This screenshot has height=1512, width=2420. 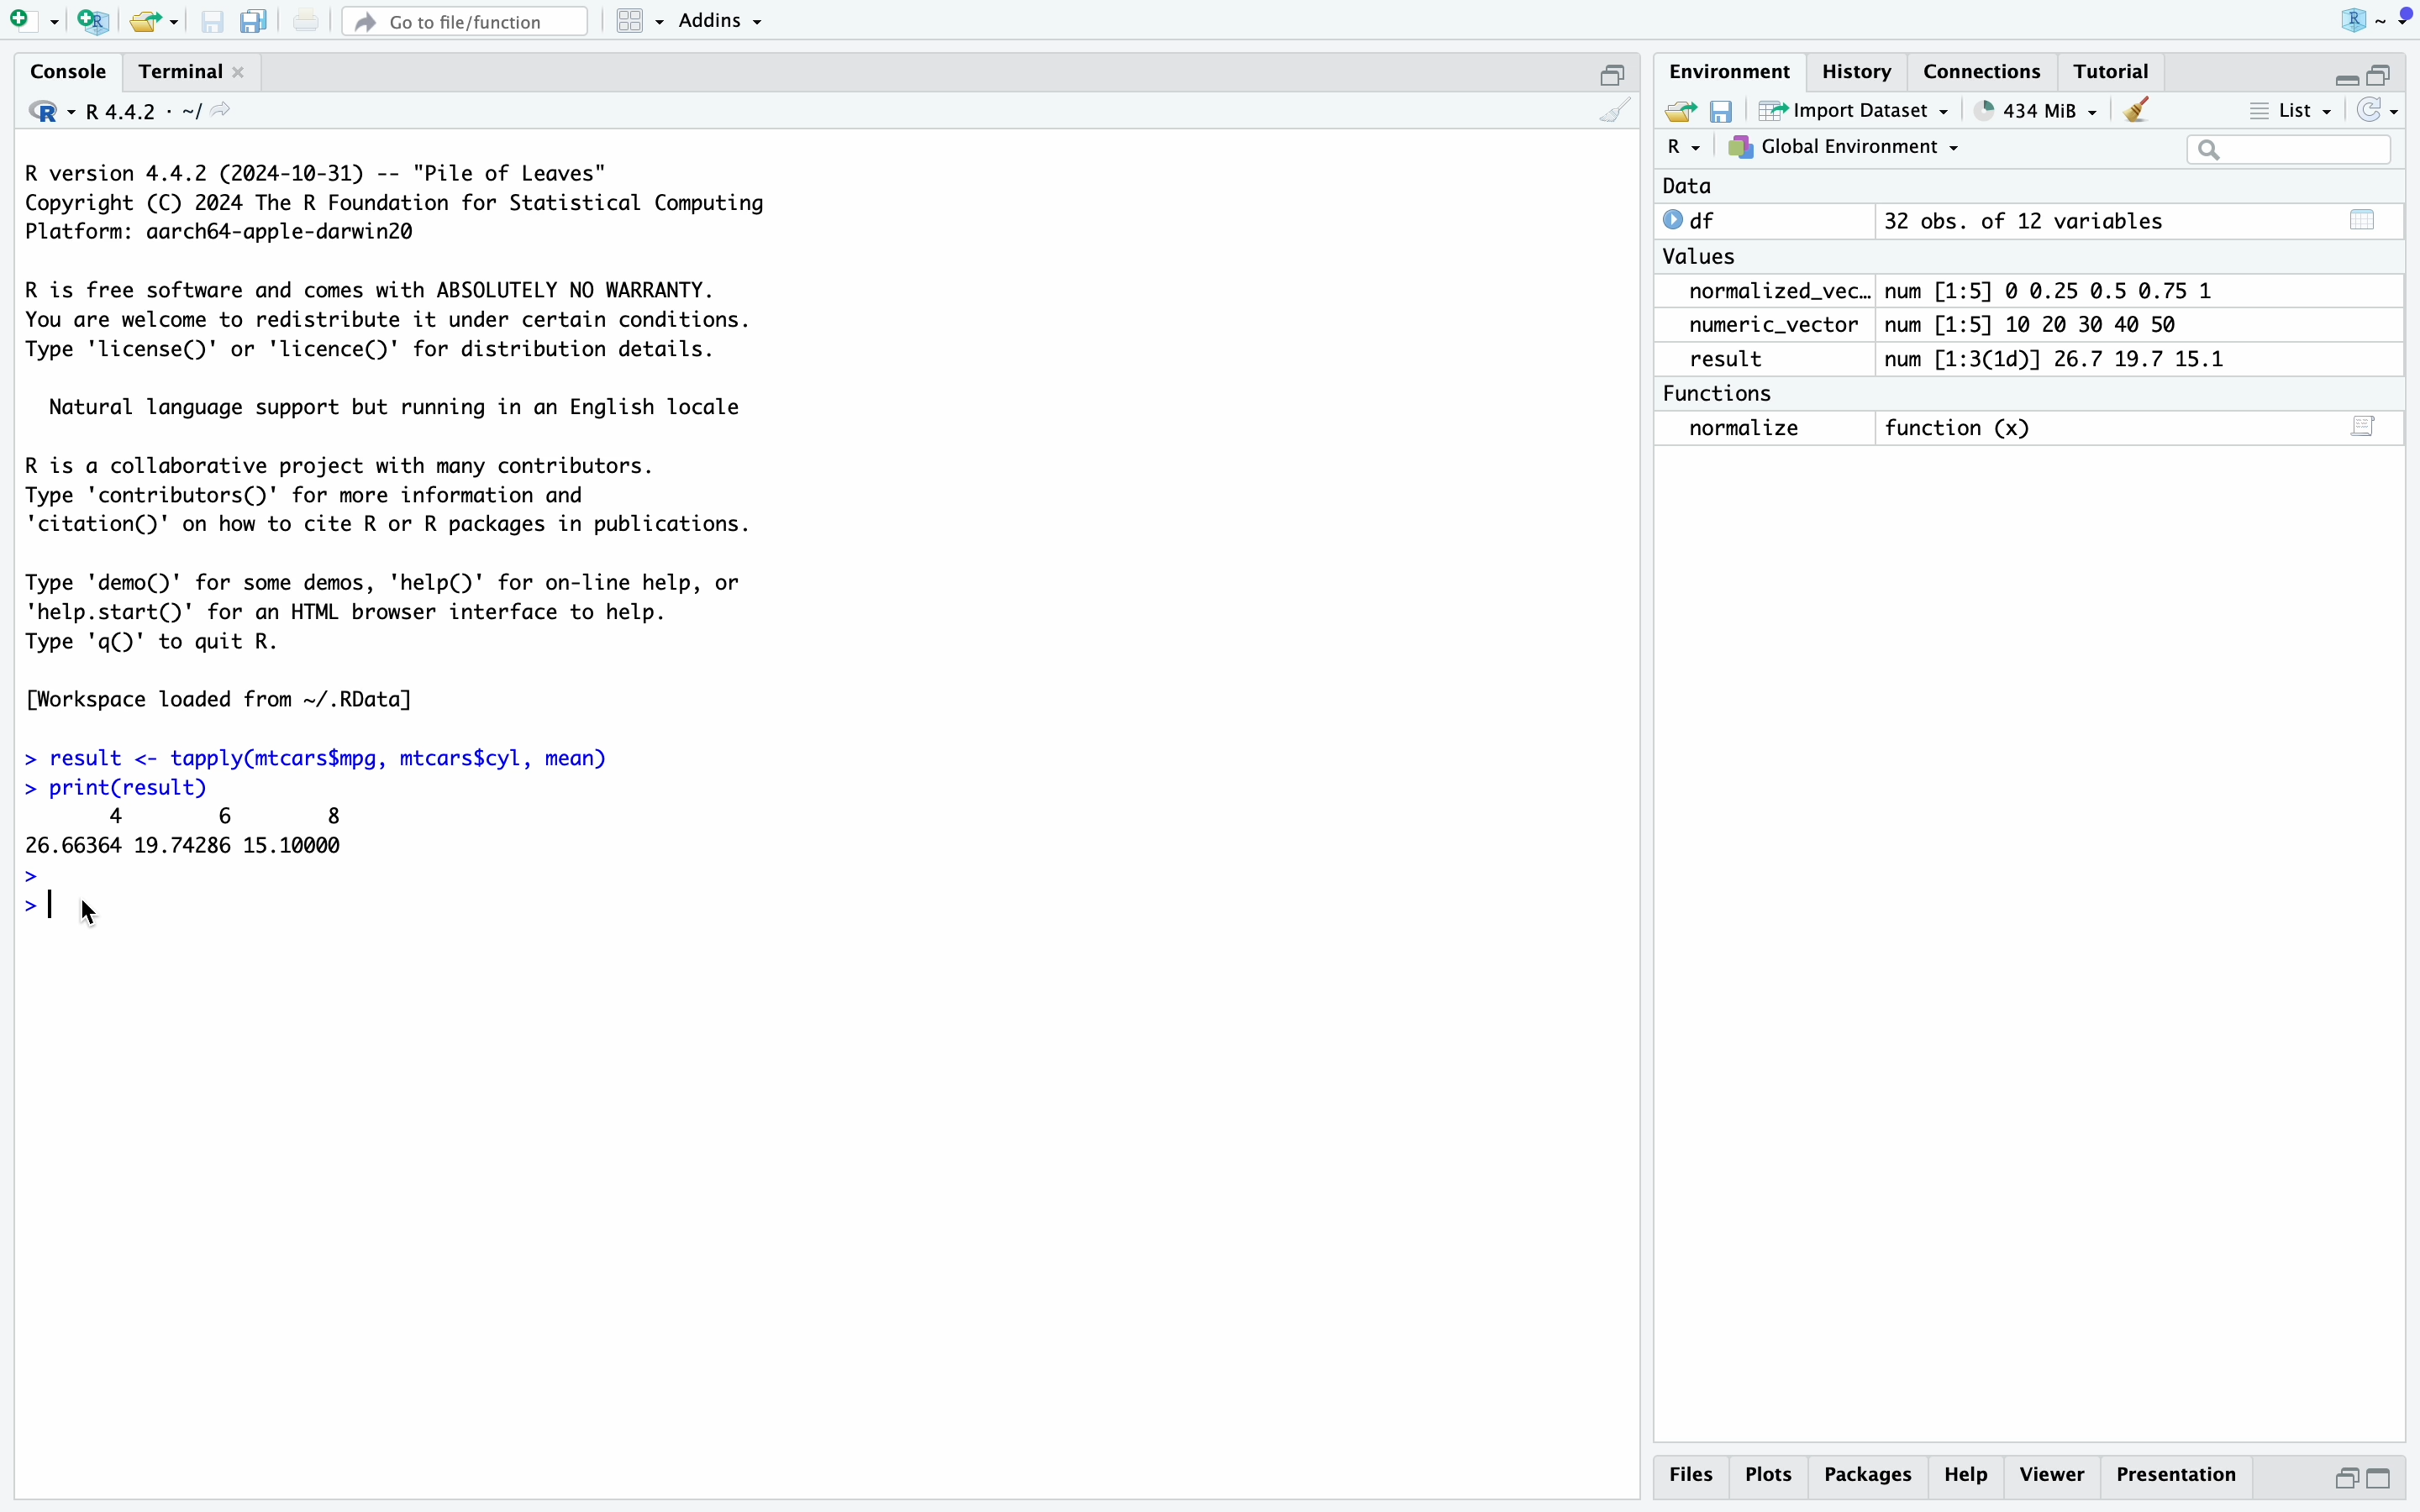 What do you see at coordinates (2377, 110) in the screenshot?
I see `Refresh list` at bounding box center [2377, 110].